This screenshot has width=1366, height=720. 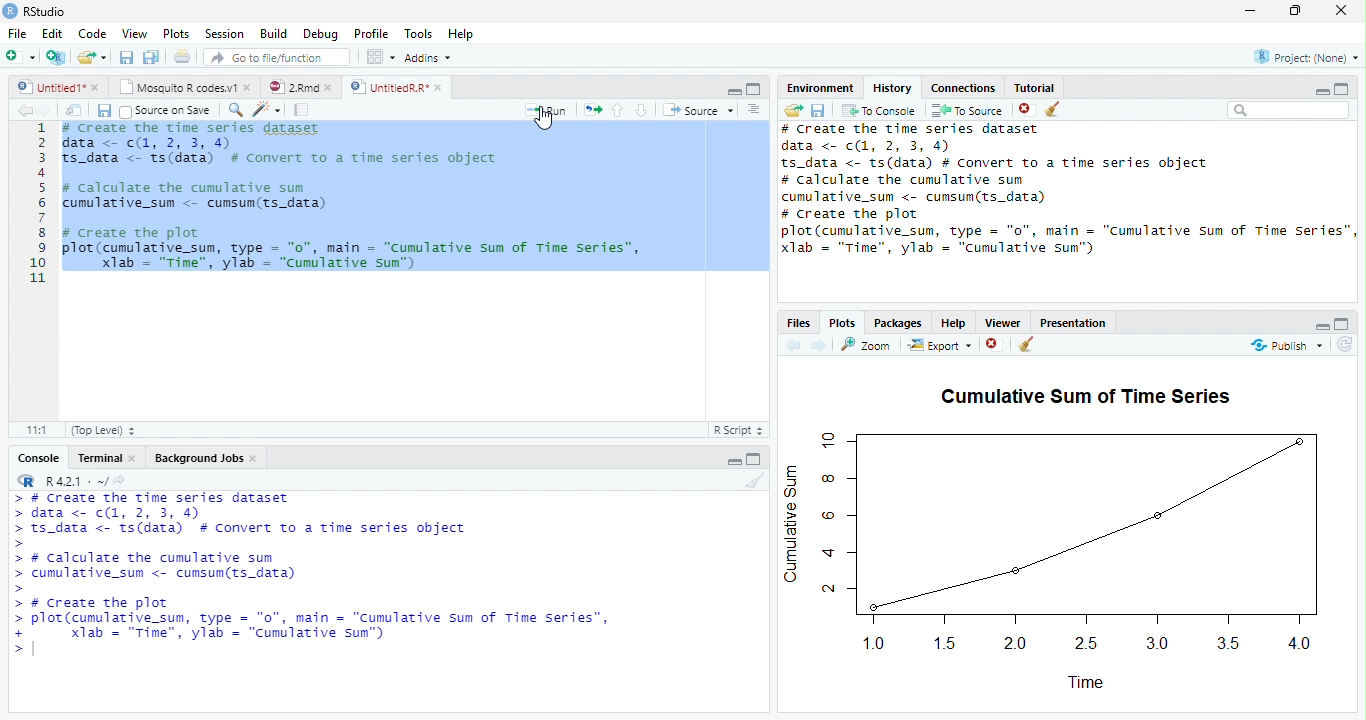 I want to click on Clear Console, so click(x=1051, y=112).